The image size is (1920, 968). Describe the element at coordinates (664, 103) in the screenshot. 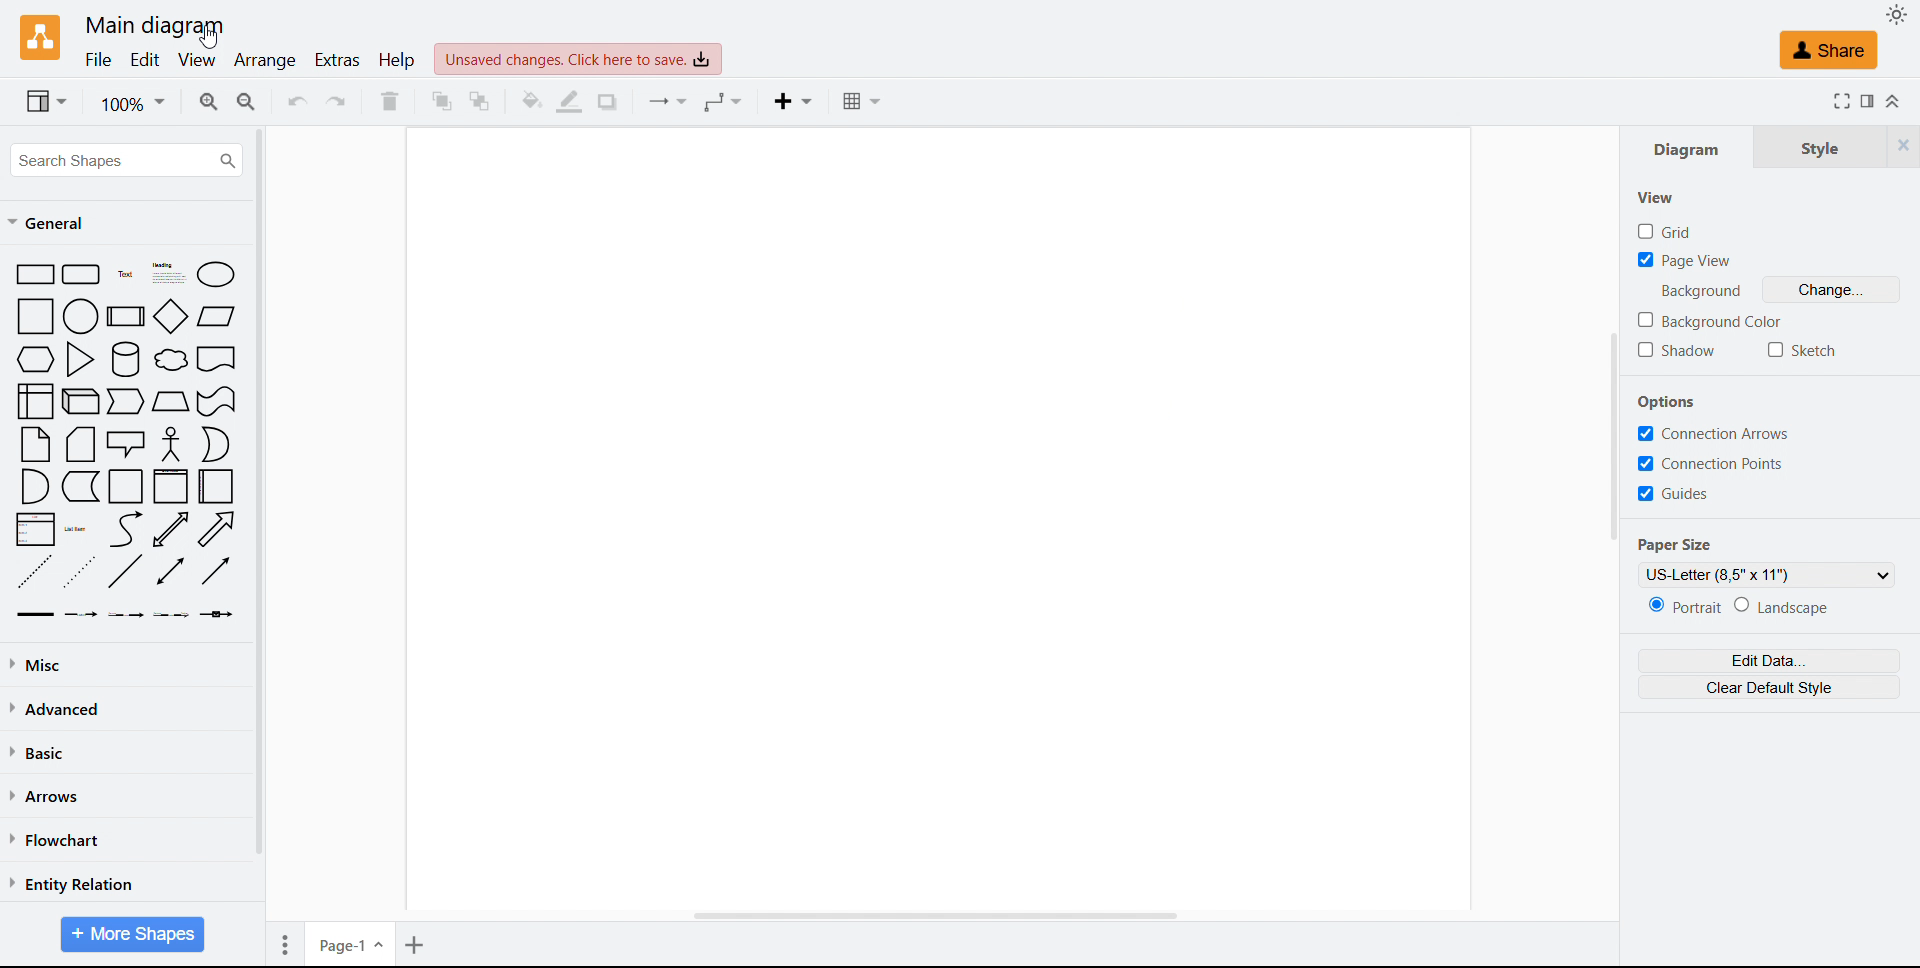

I see `Connectors ` at that location.